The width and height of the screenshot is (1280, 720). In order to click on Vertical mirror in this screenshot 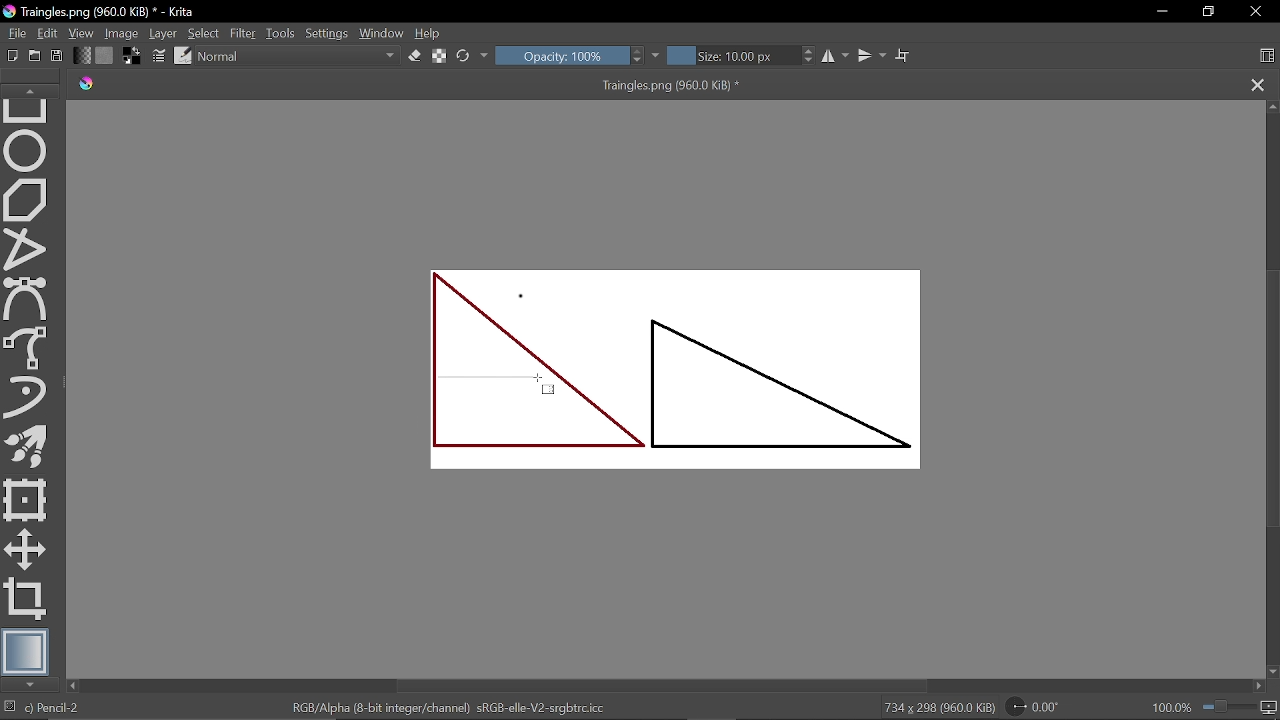, I will do `click(872, 58)`.